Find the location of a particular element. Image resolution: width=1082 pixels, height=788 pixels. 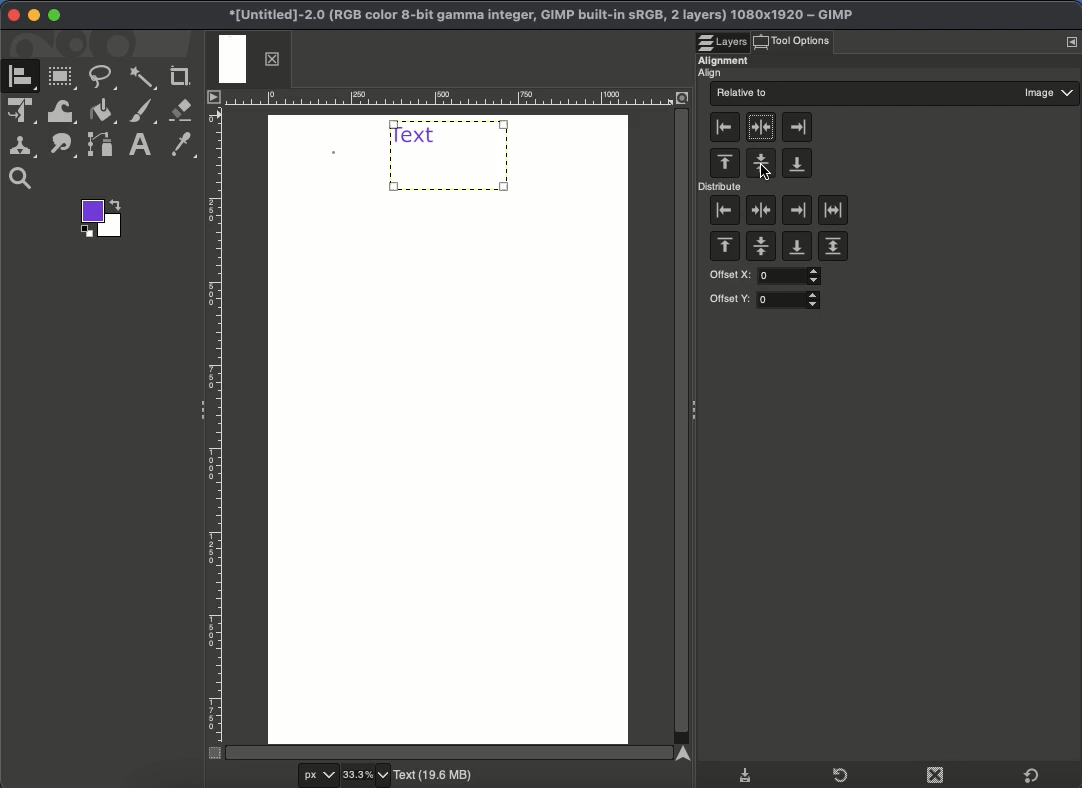

px is located at coordinates (315, 776).